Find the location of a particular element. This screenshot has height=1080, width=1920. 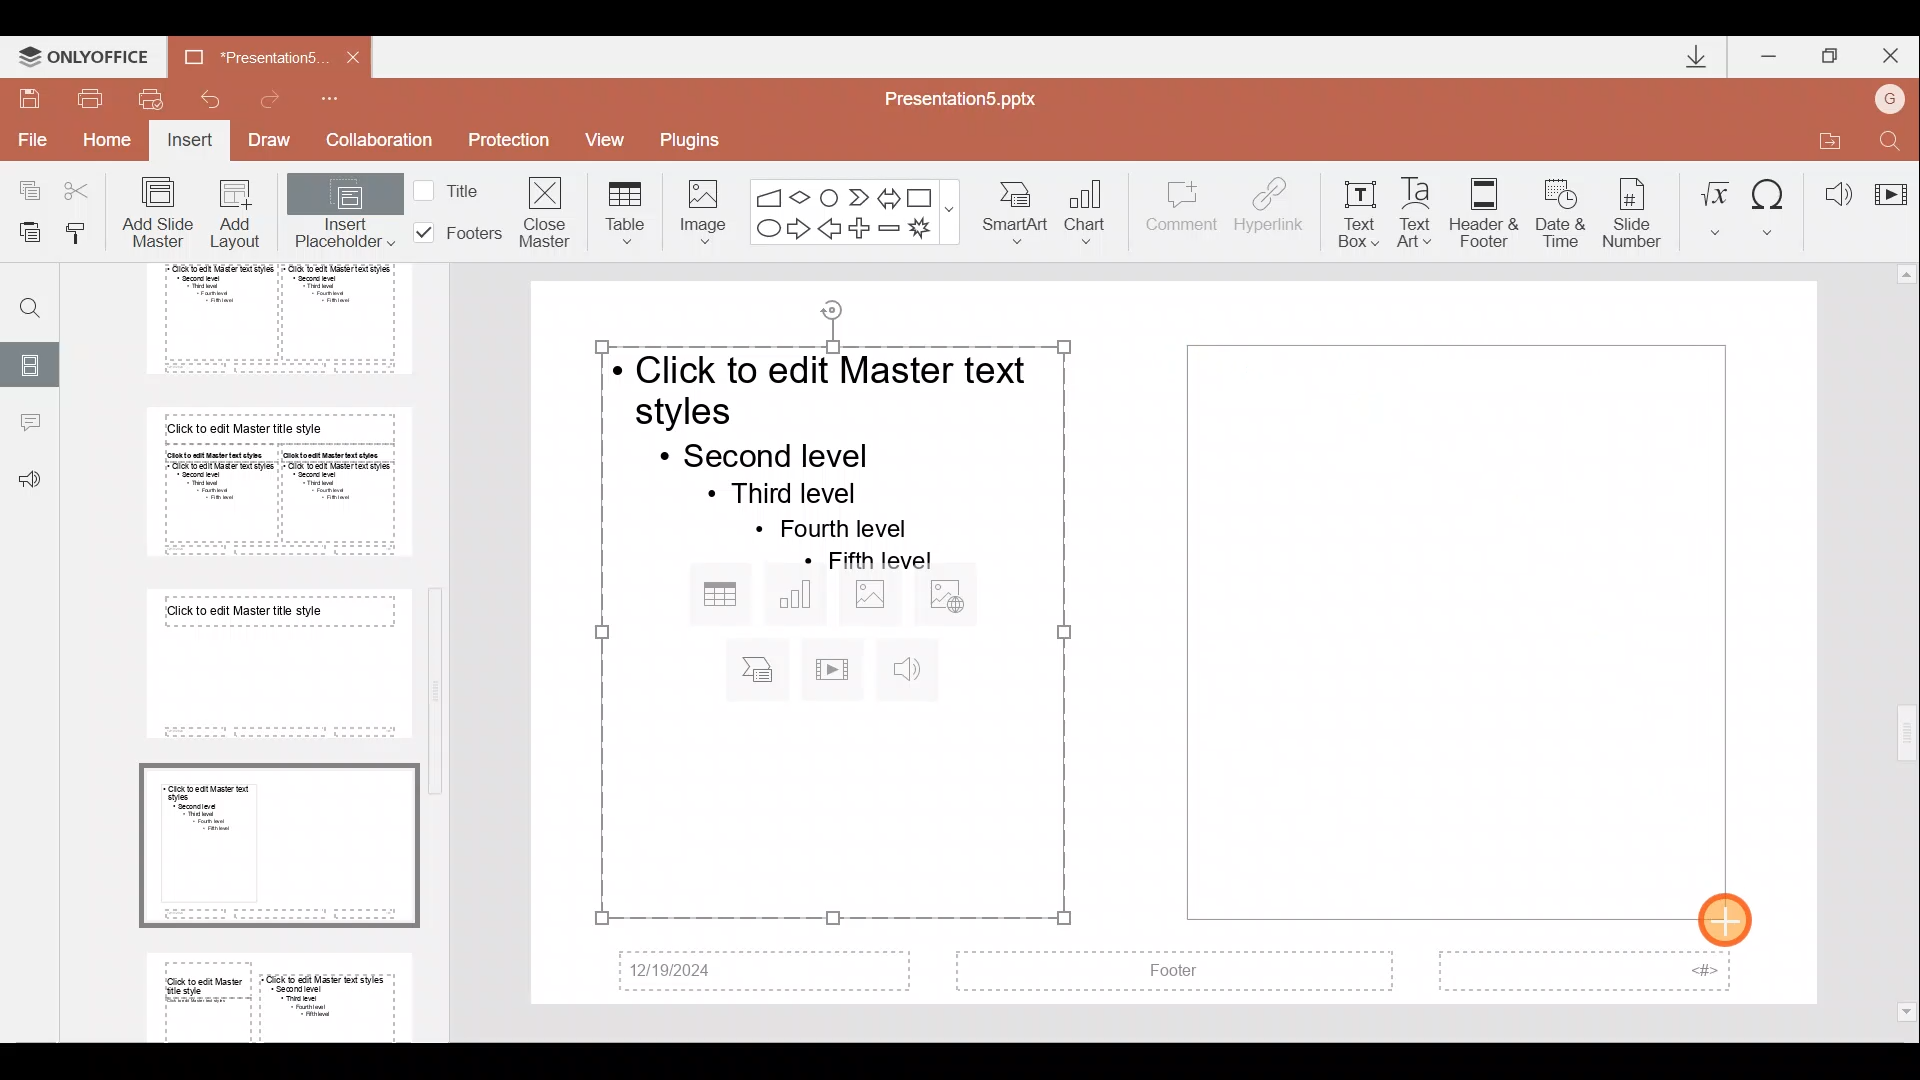

Plus is located at coordinates (863, 226).